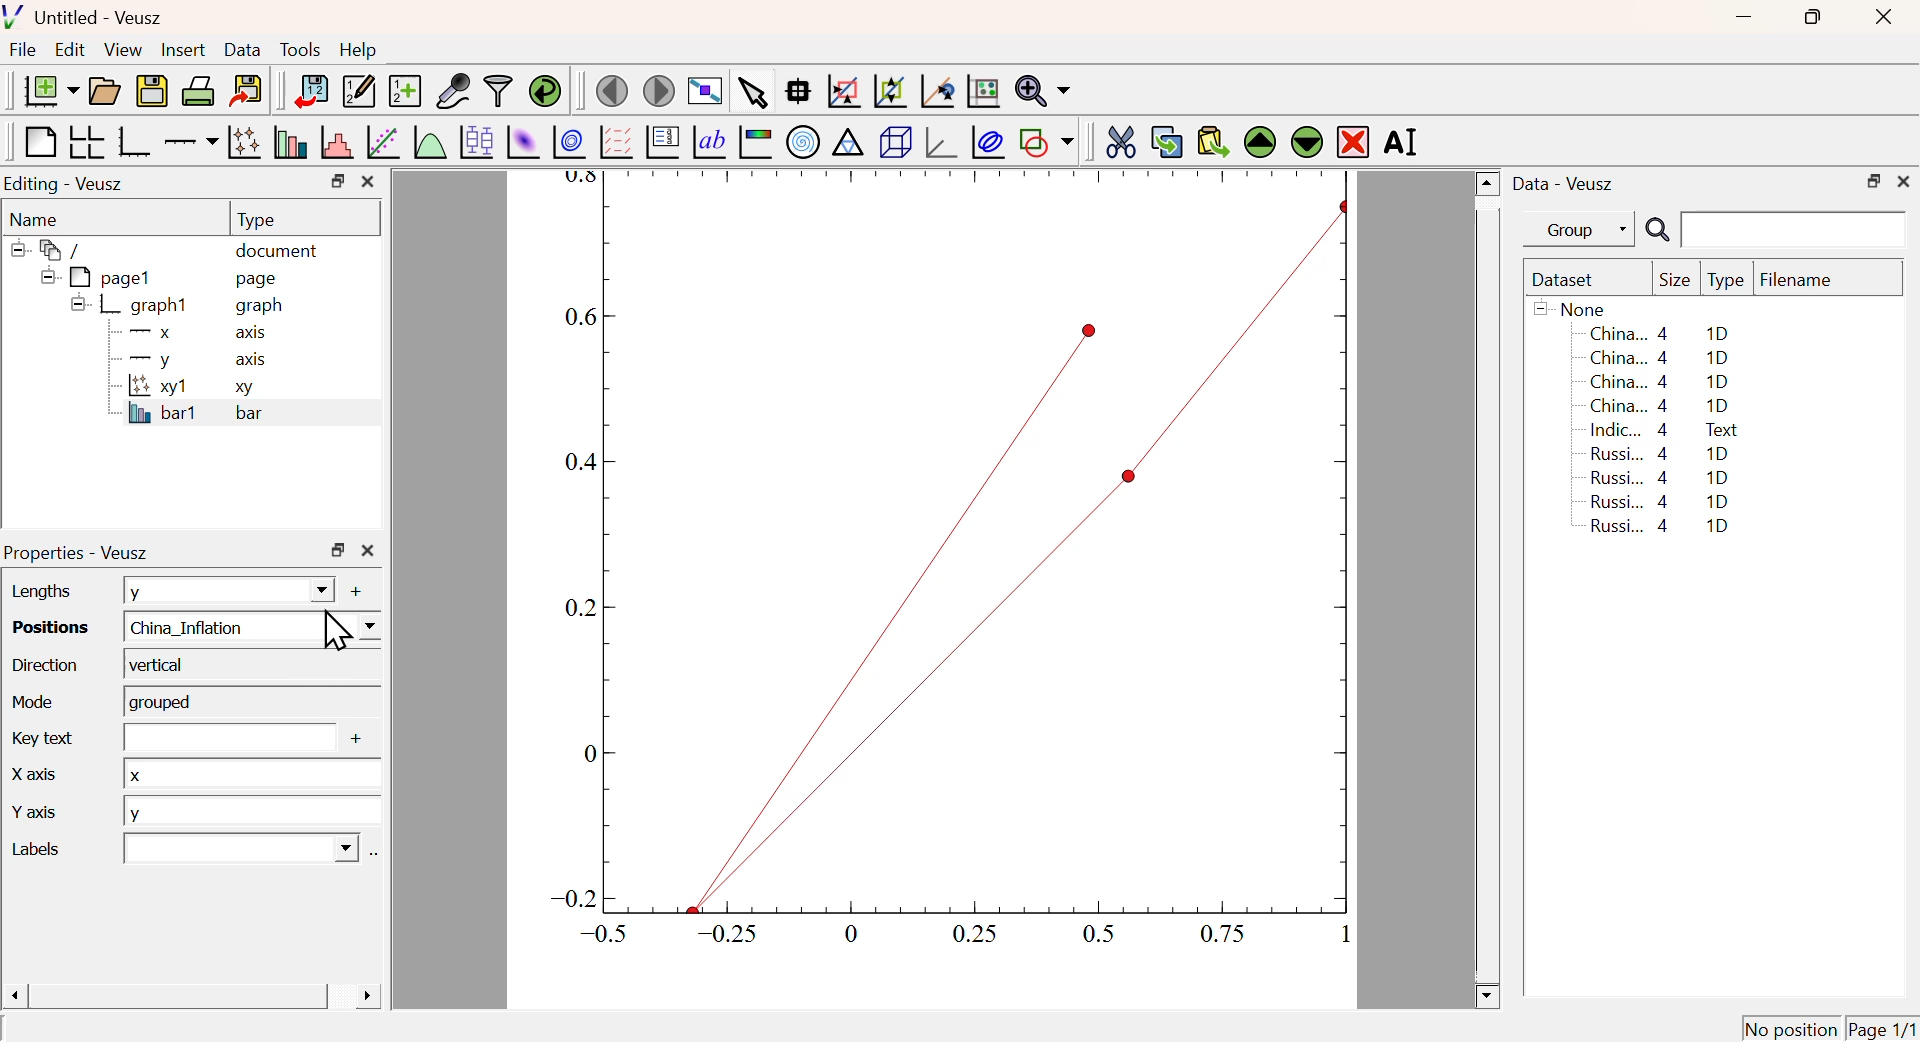 This screenshot has width=1920, height=1042. I want to click on Previous Page, so click(613, 92).